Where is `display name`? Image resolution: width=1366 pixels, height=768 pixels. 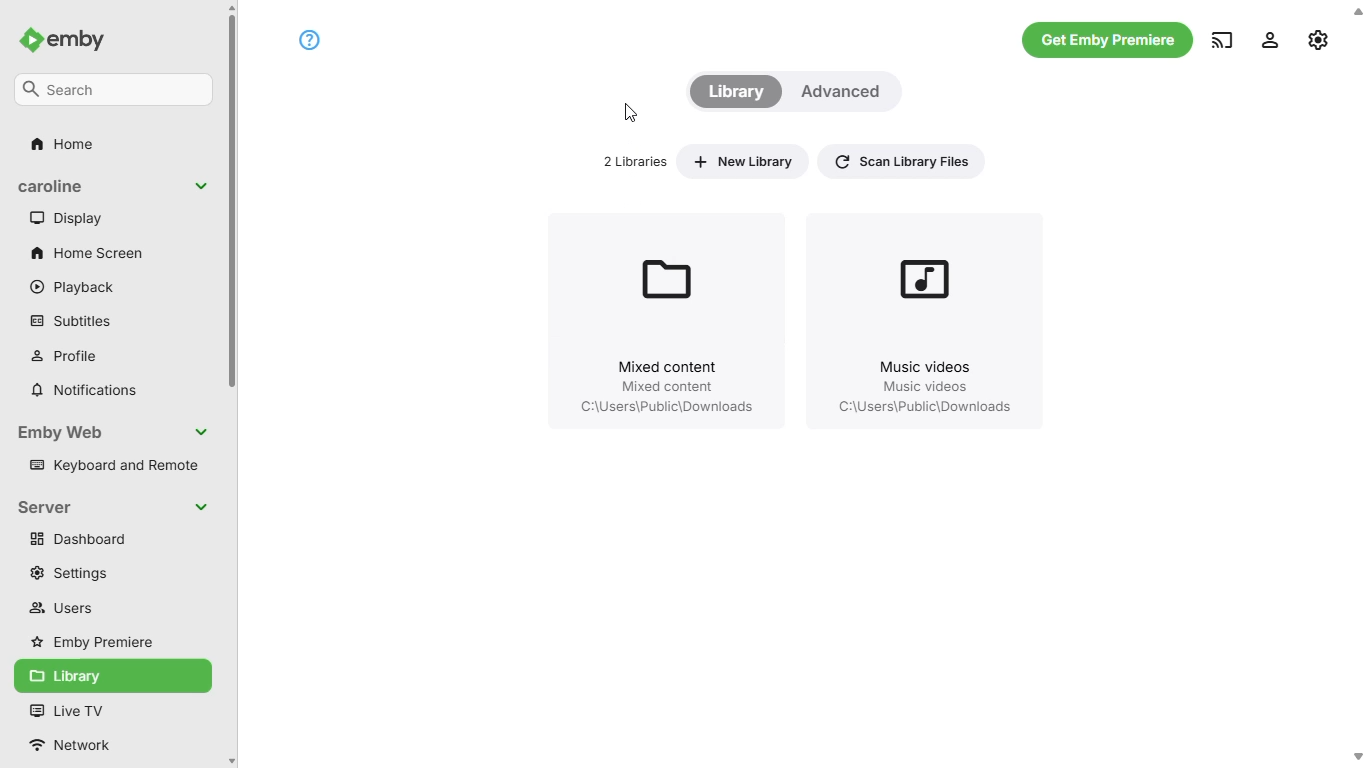
display name is located at coordinates (114, 187).